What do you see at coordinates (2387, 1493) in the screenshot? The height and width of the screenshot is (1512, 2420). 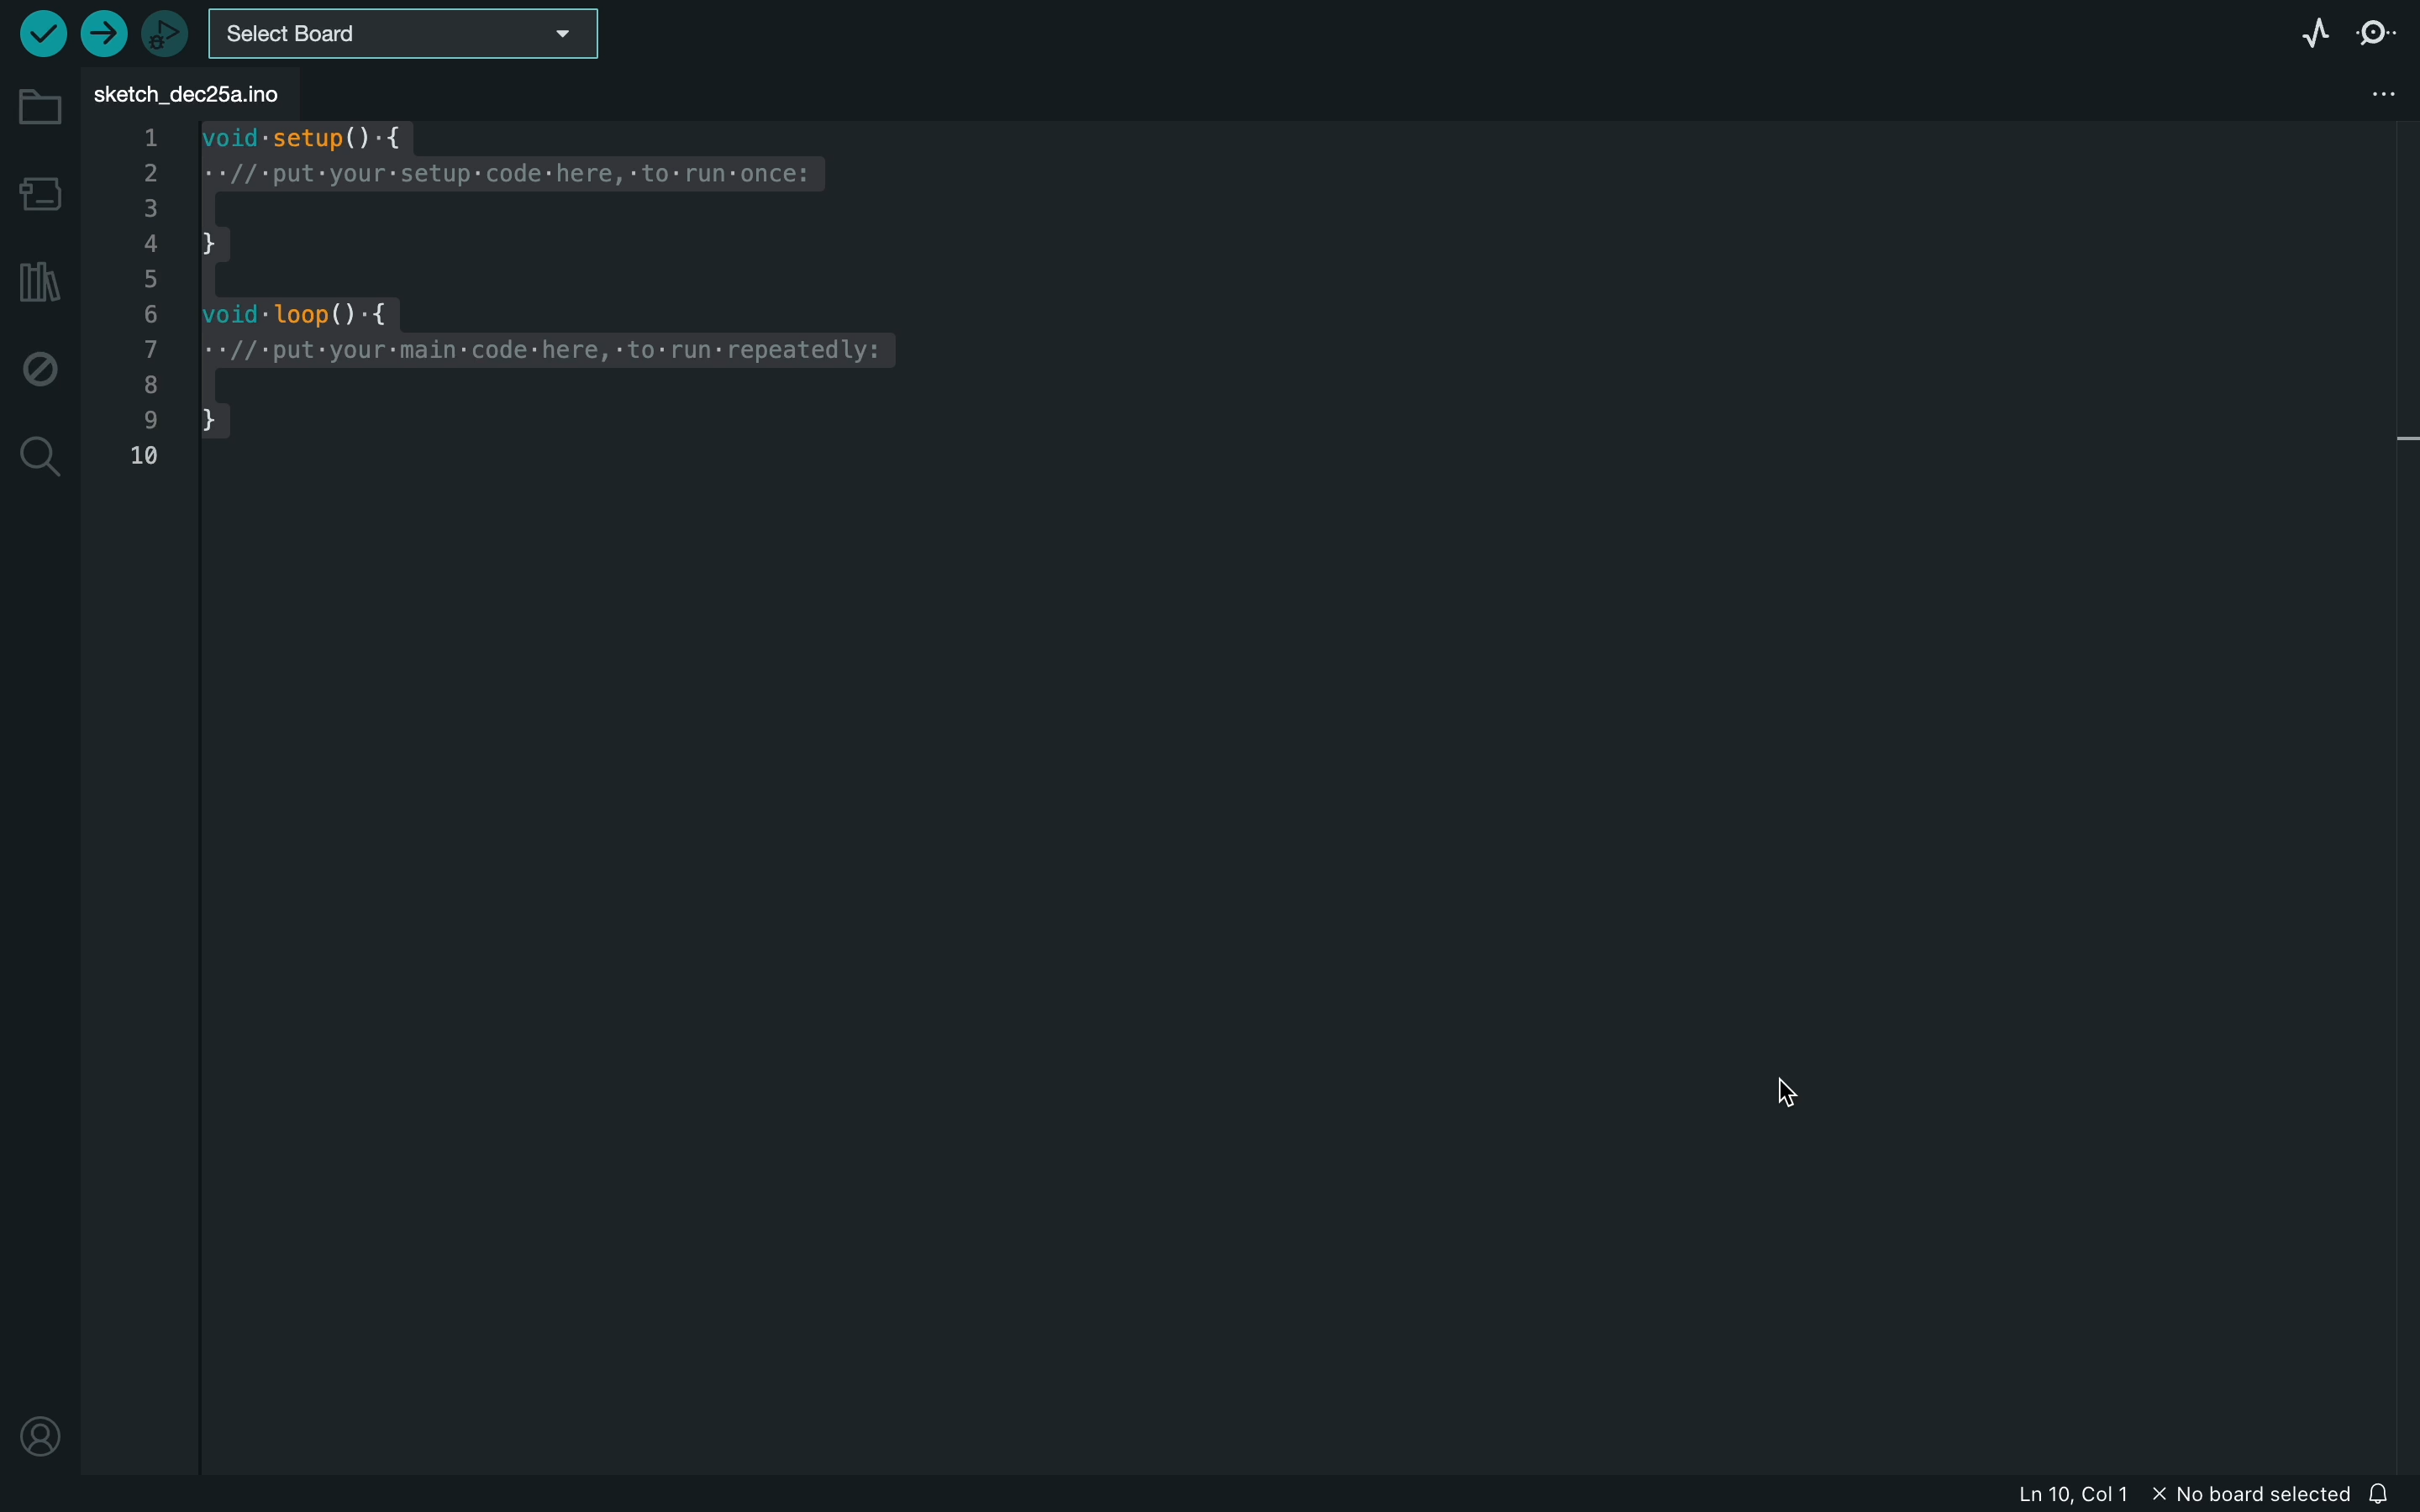 I see `notification` at bounding box center [2387, 1493].